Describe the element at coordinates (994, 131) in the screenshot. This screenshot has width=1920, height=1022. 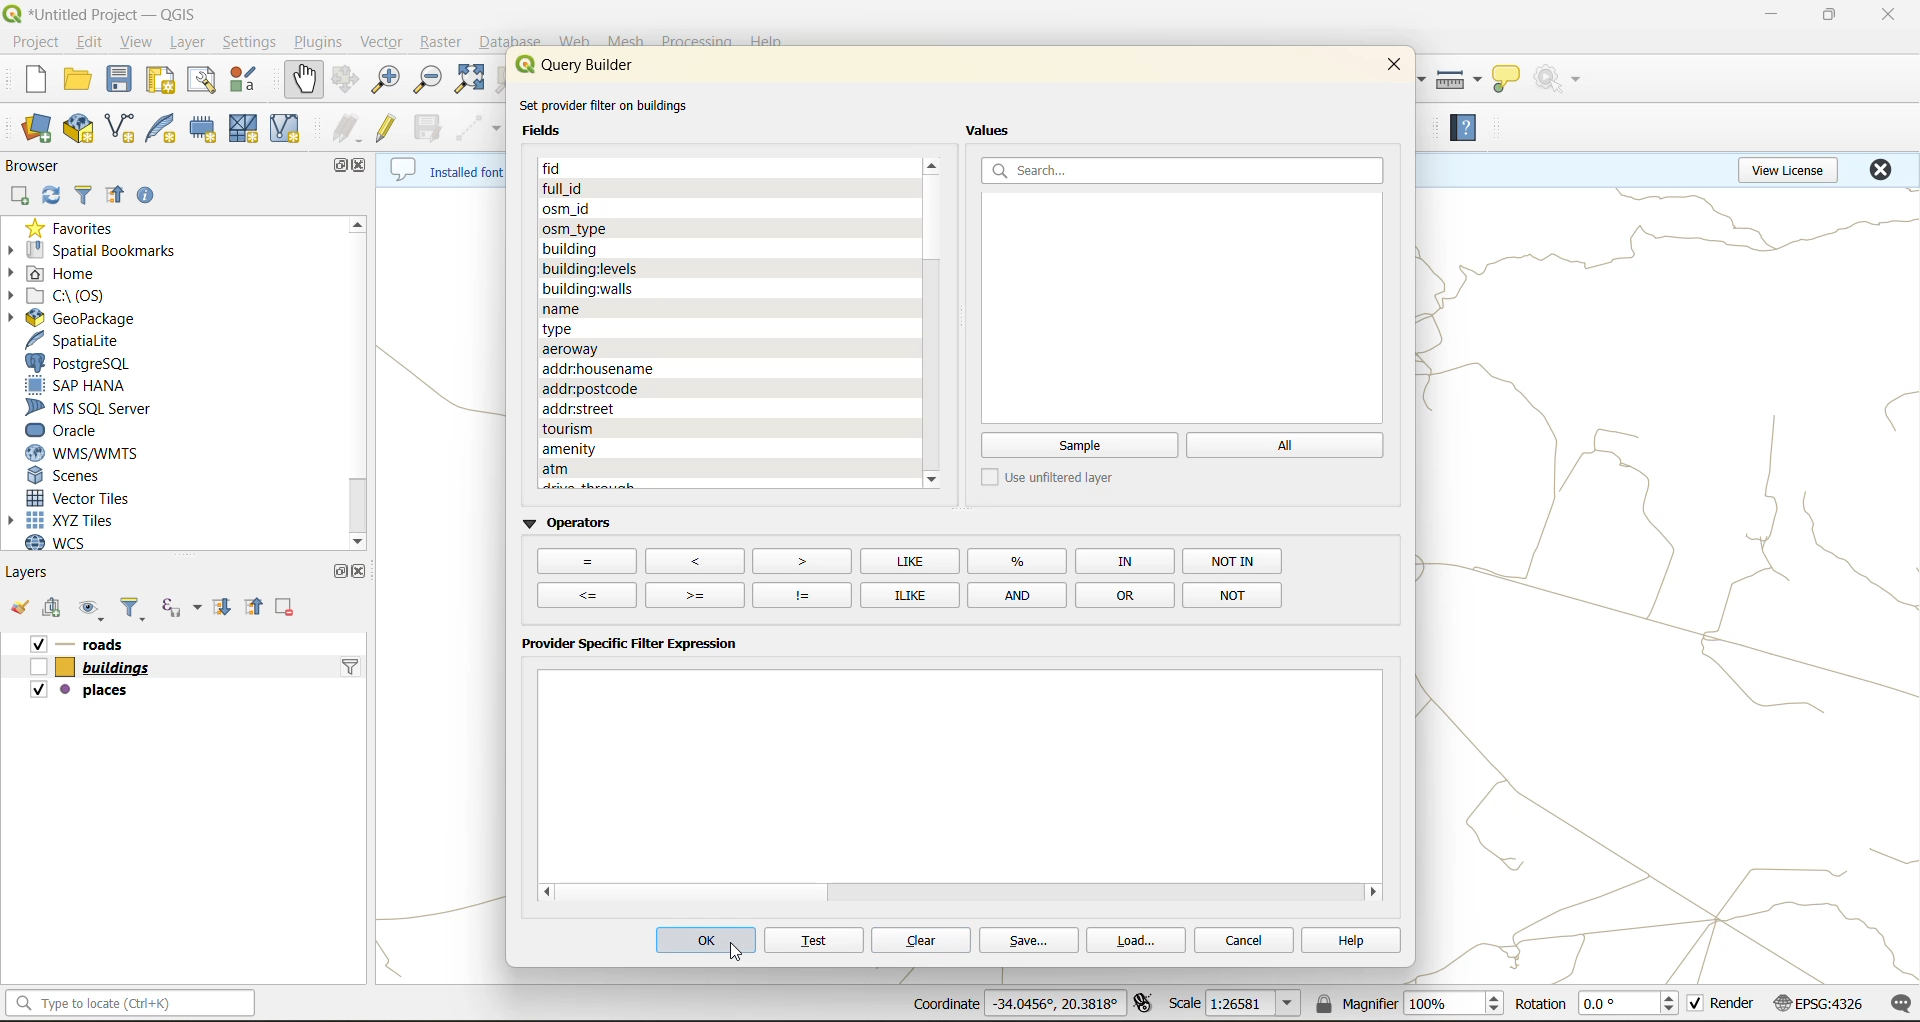
I see `values` at that location.